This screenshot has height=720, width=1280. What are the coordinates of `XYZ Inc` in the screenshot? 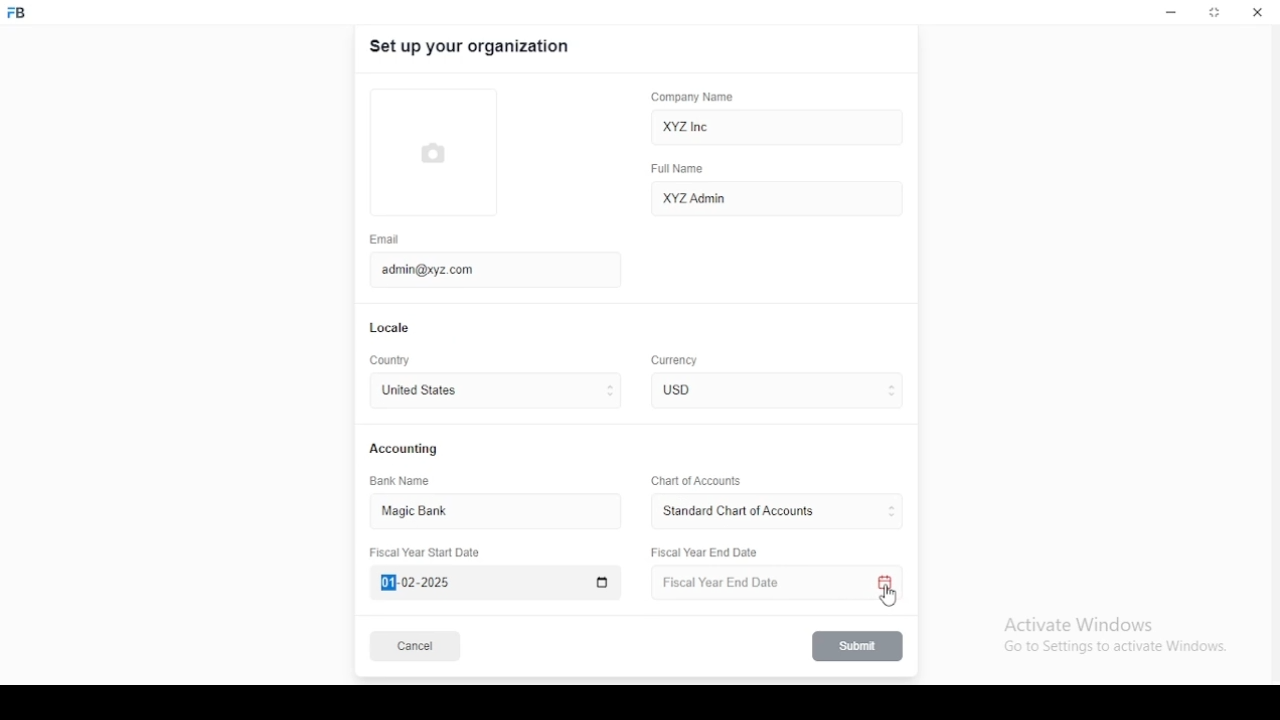 It's located at (779, 128).